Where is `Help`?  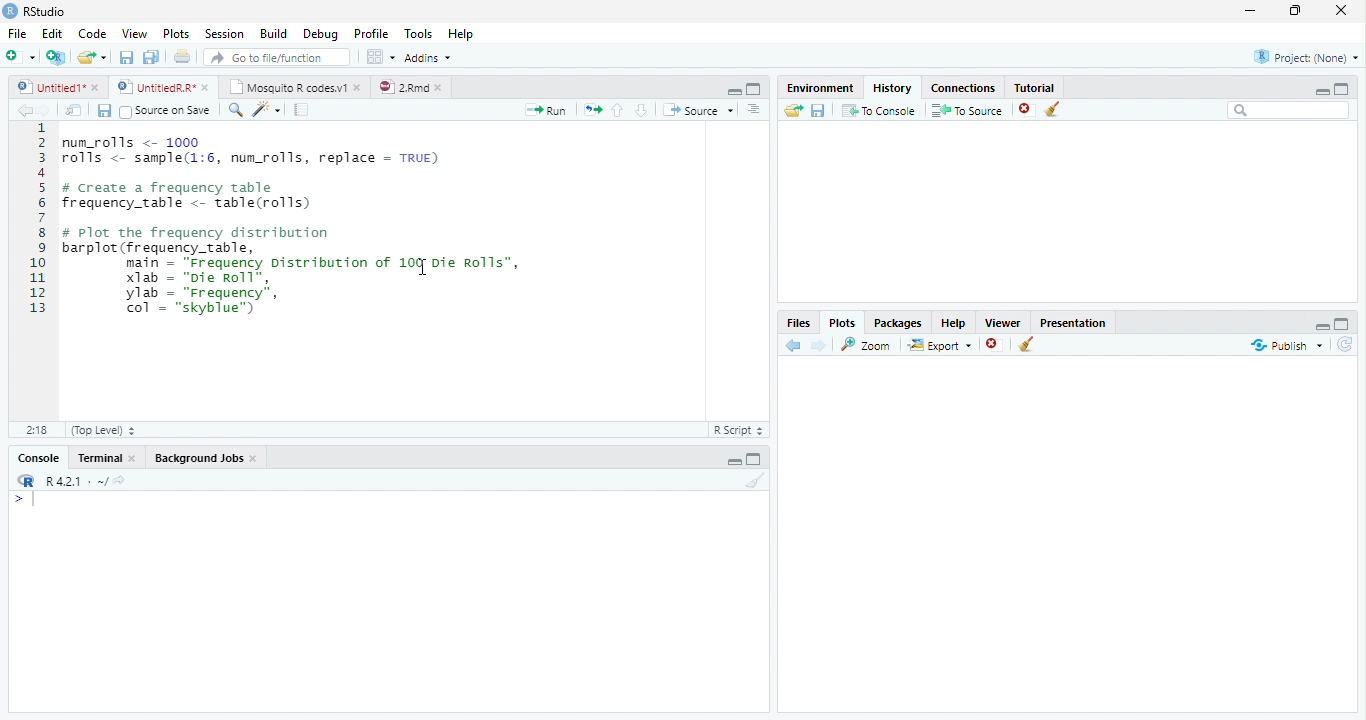
Help is located at coordinates (954, 322).